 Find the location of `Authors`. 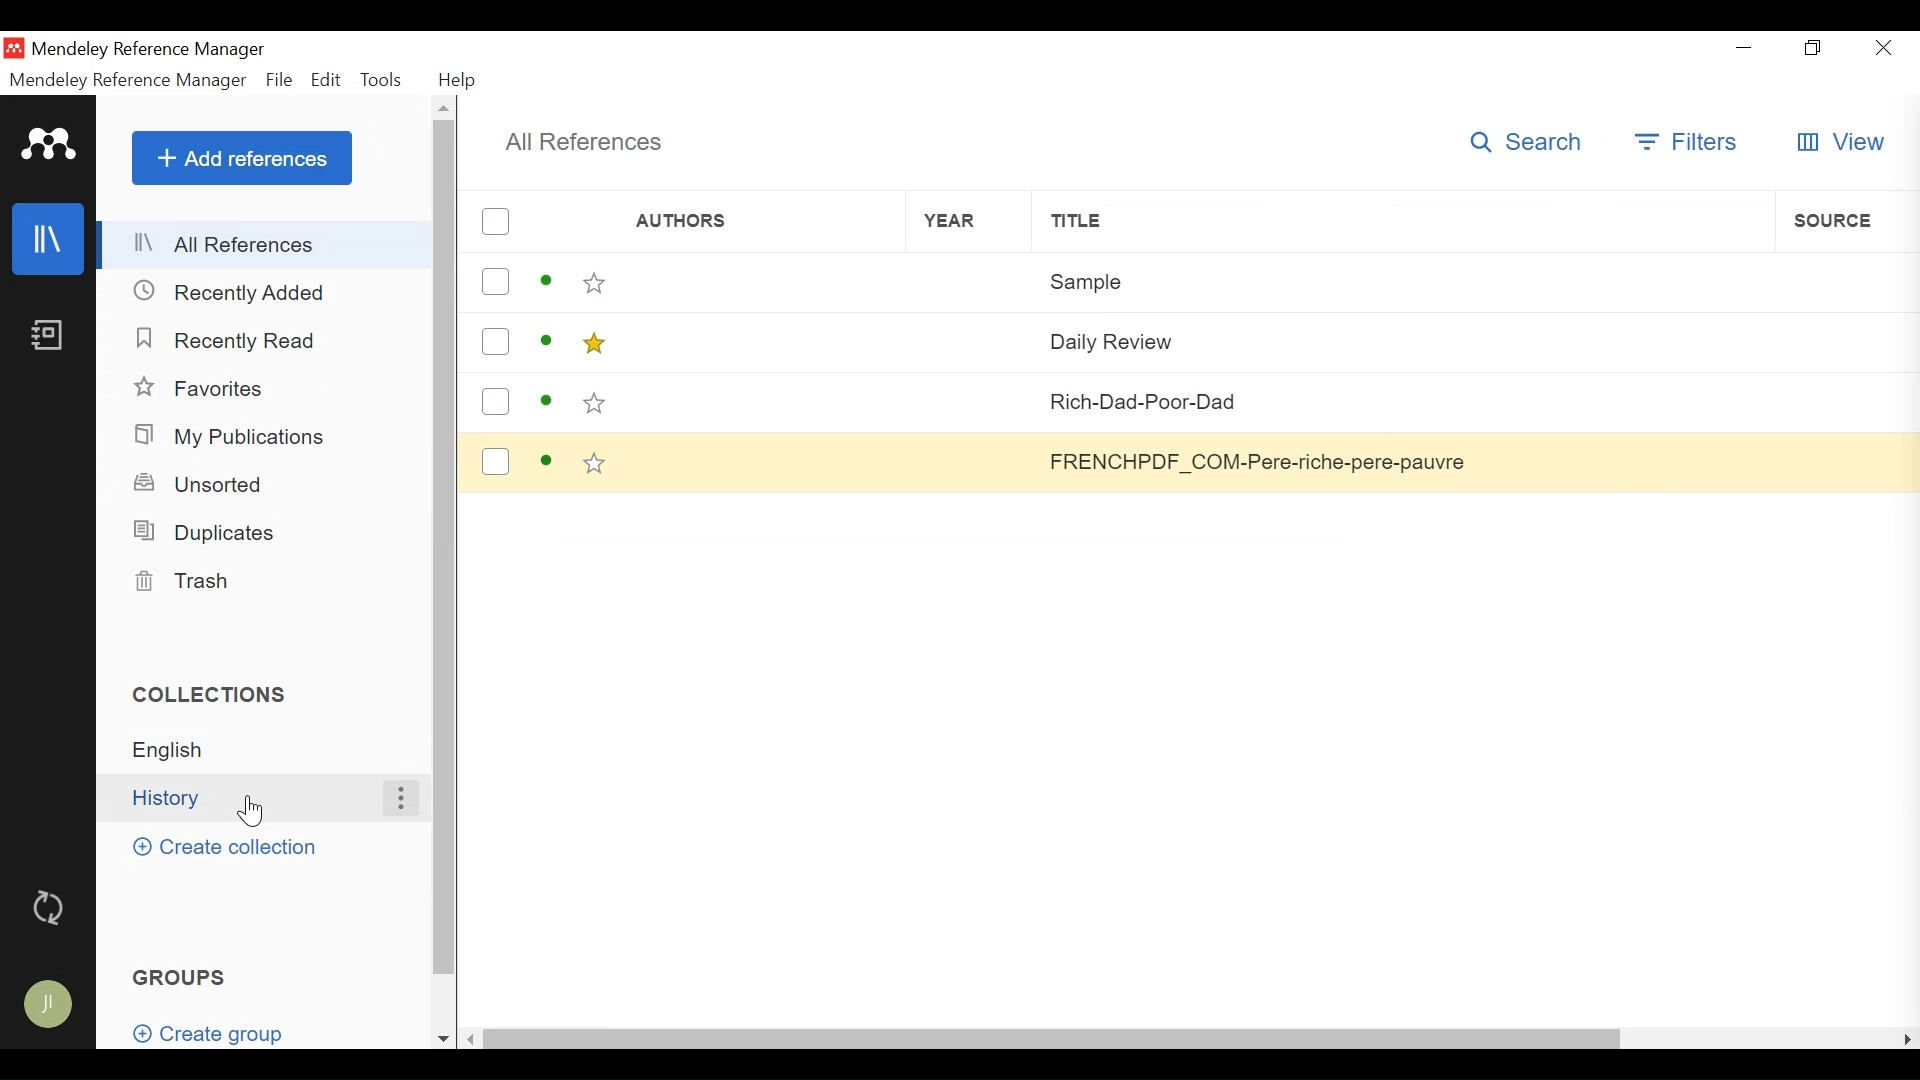

Authors is located at coordinates (760, 340).